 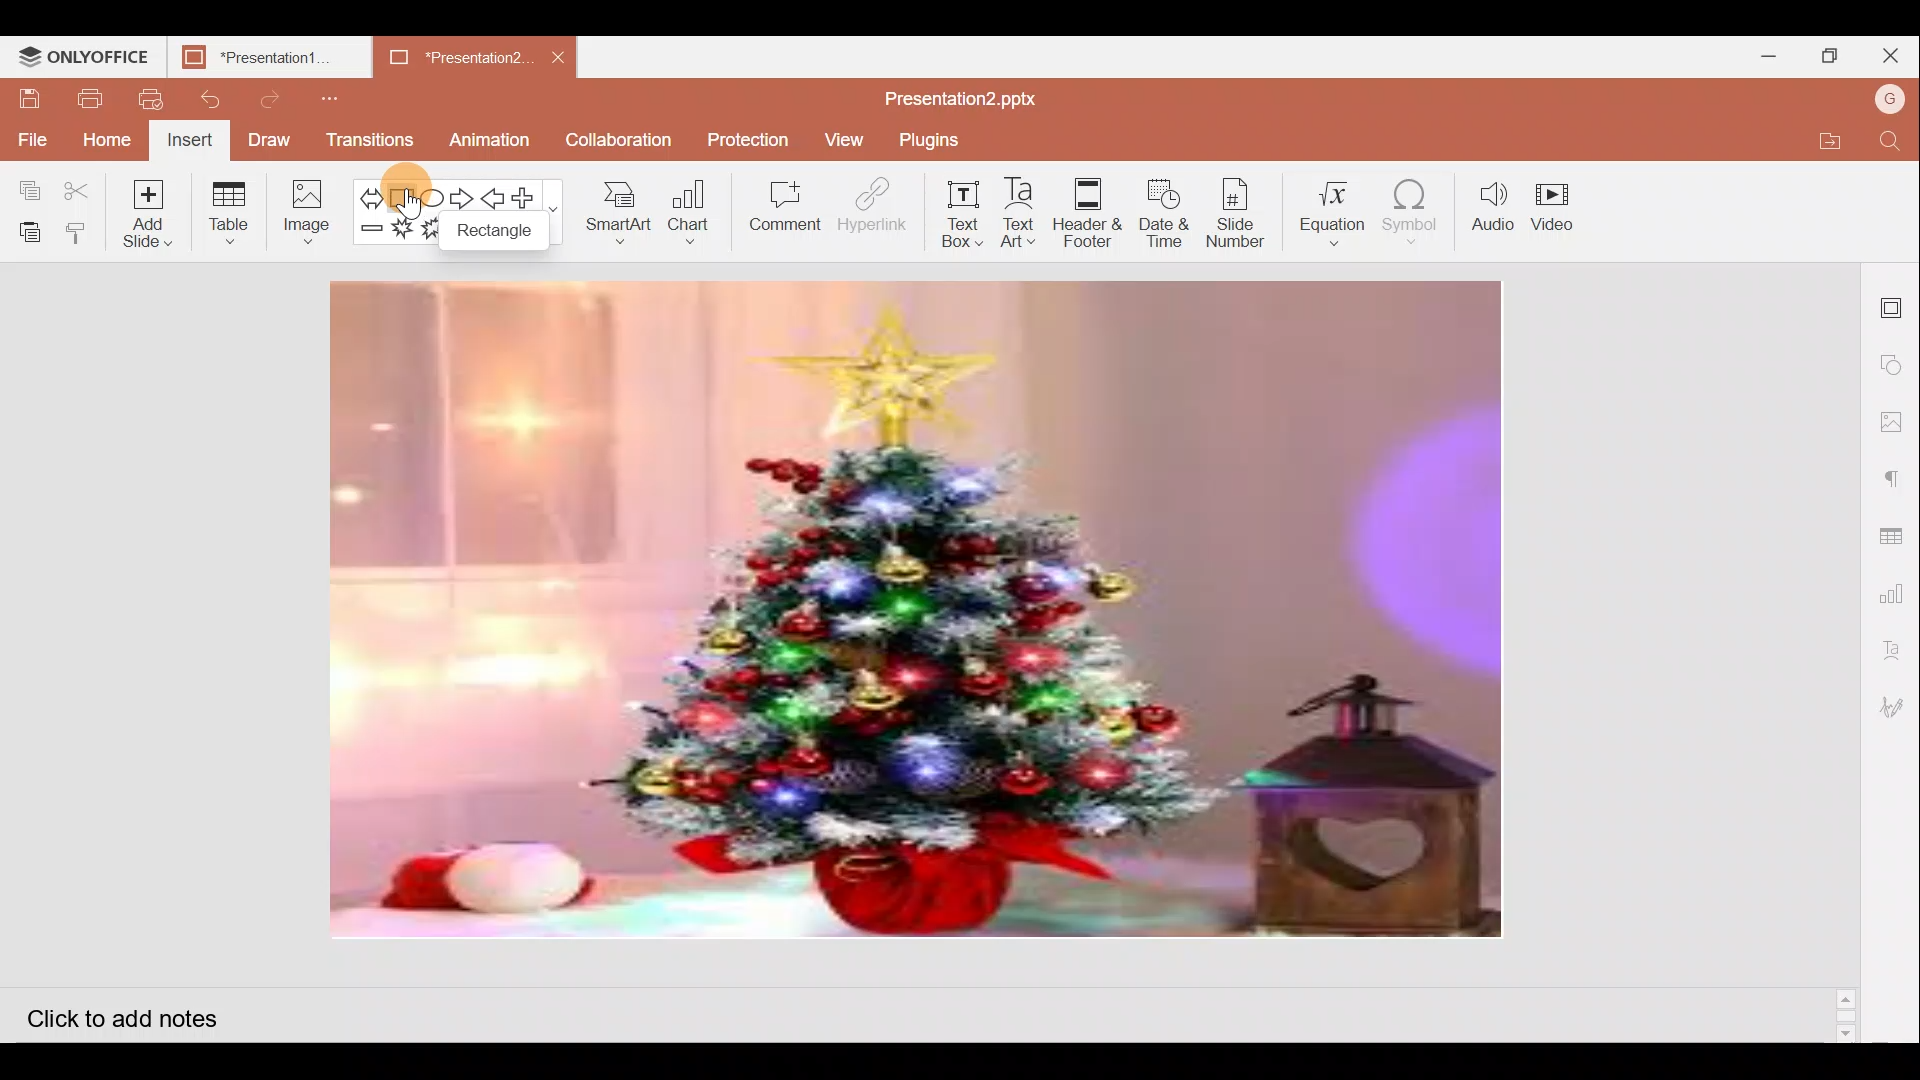 I want to click on Scroll bar, so click(x=1848, y=651).